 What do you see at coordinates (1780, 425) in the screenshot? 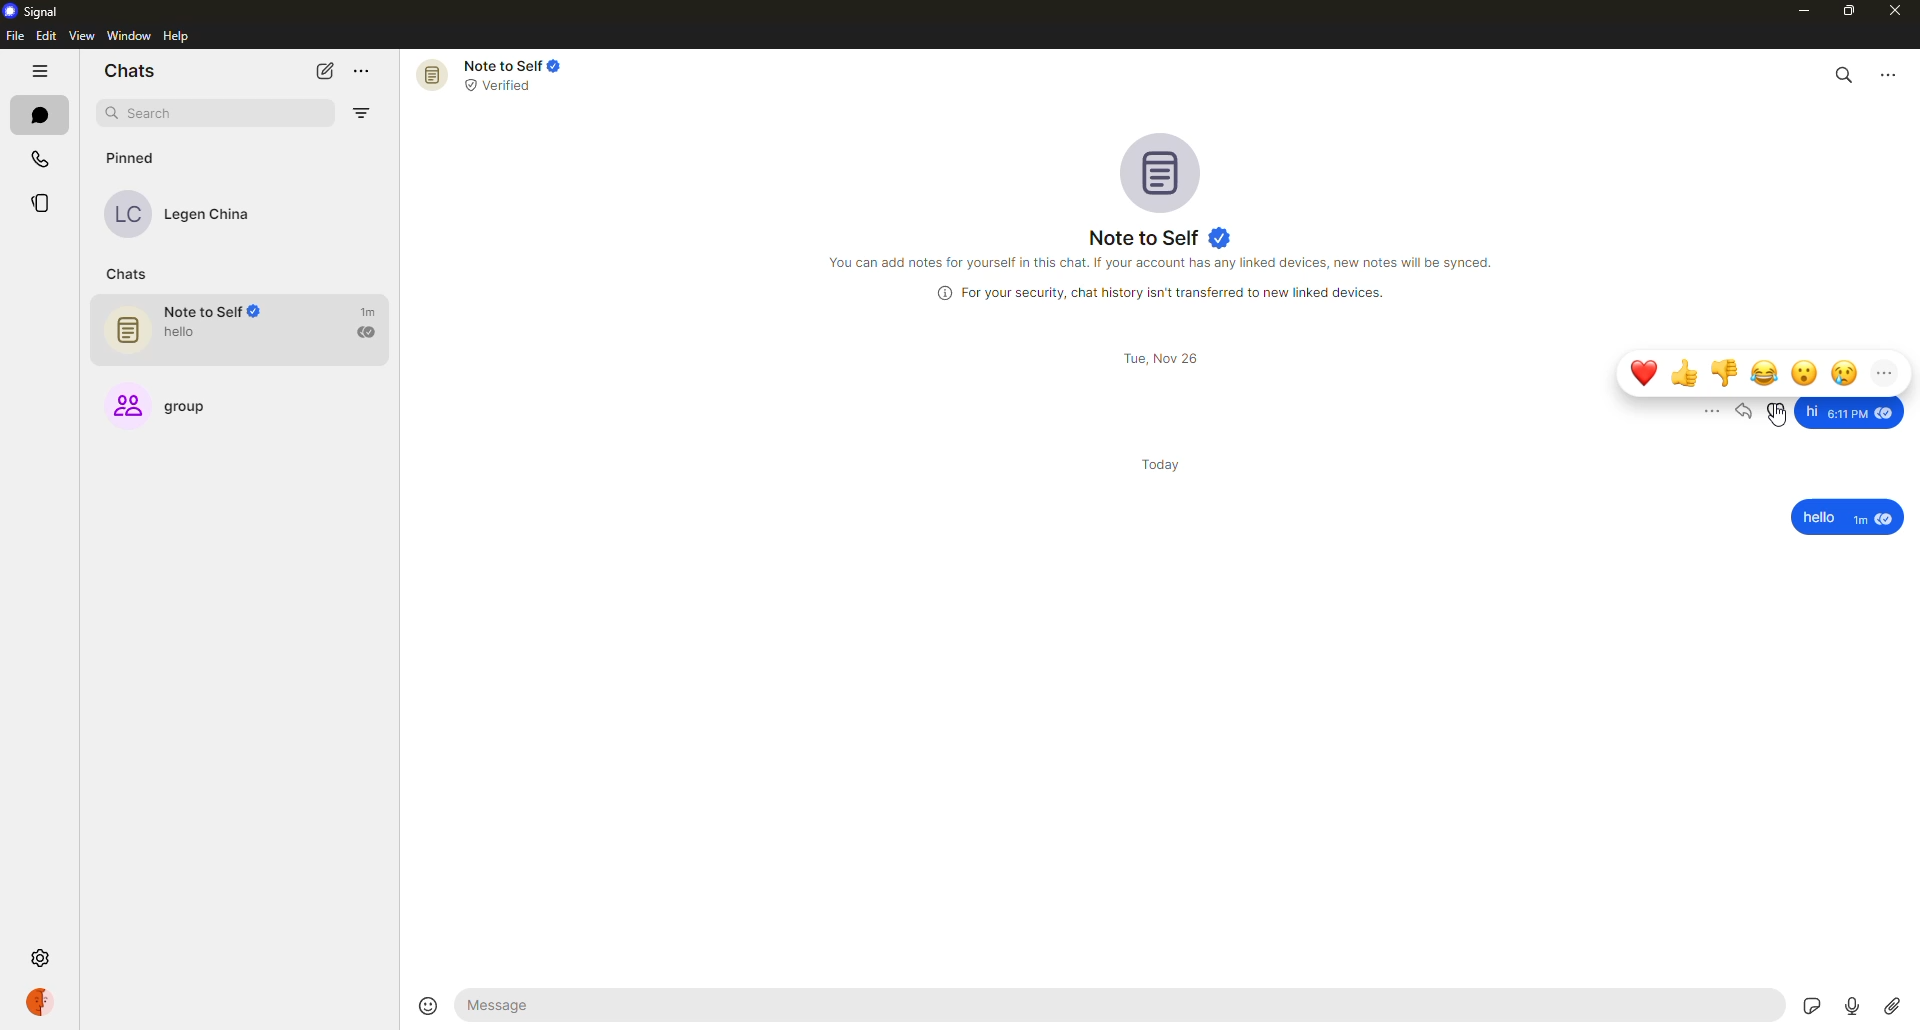
I see `cursor` at bounding box center [1780, 425].